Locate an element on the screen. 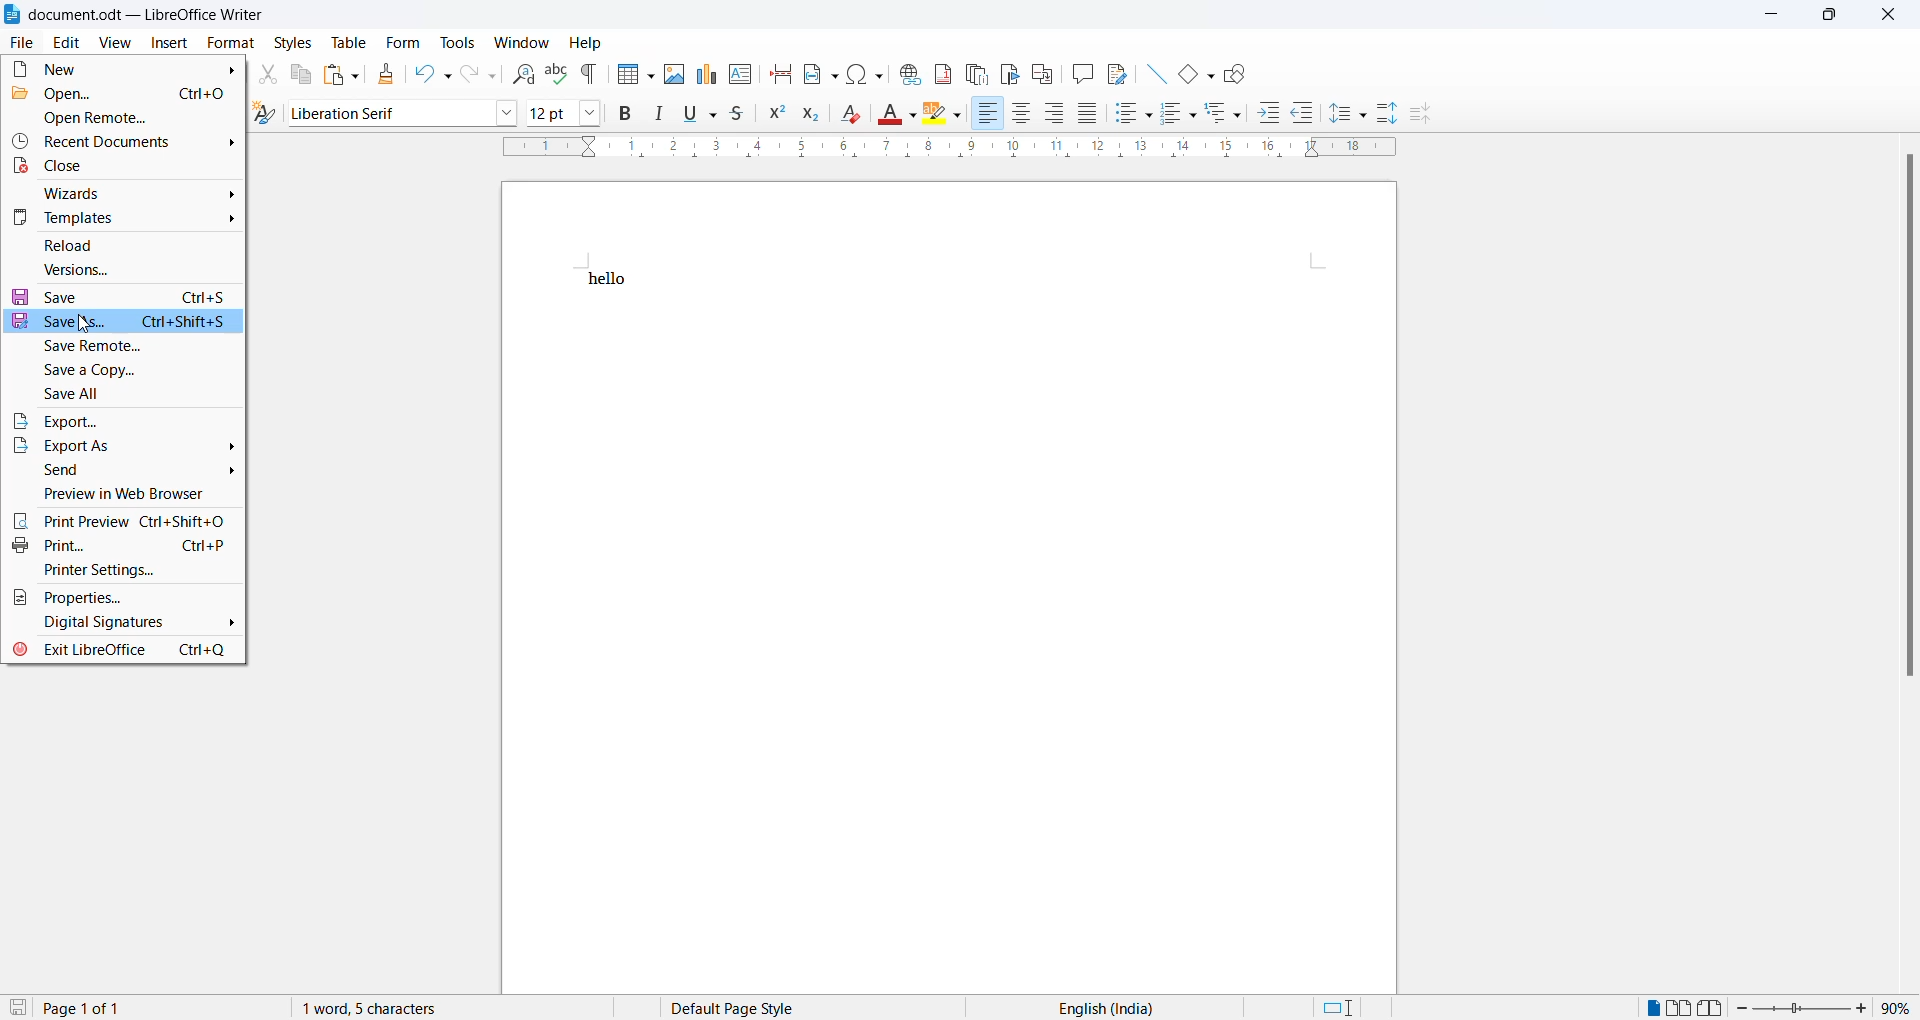 Image resolution: width=1920 pixels, height=1020 pixels. Decrease paragraph space is located at coordinates (1426, 115).